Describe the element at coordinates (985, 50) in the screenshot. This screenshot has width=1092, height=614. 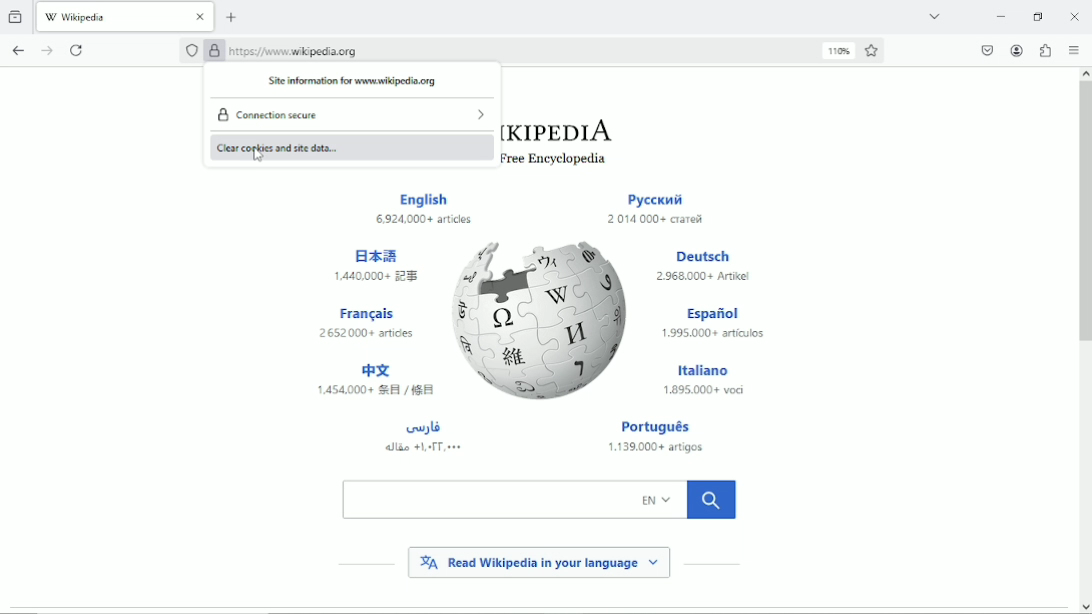
I see `add to pocket` at that location.